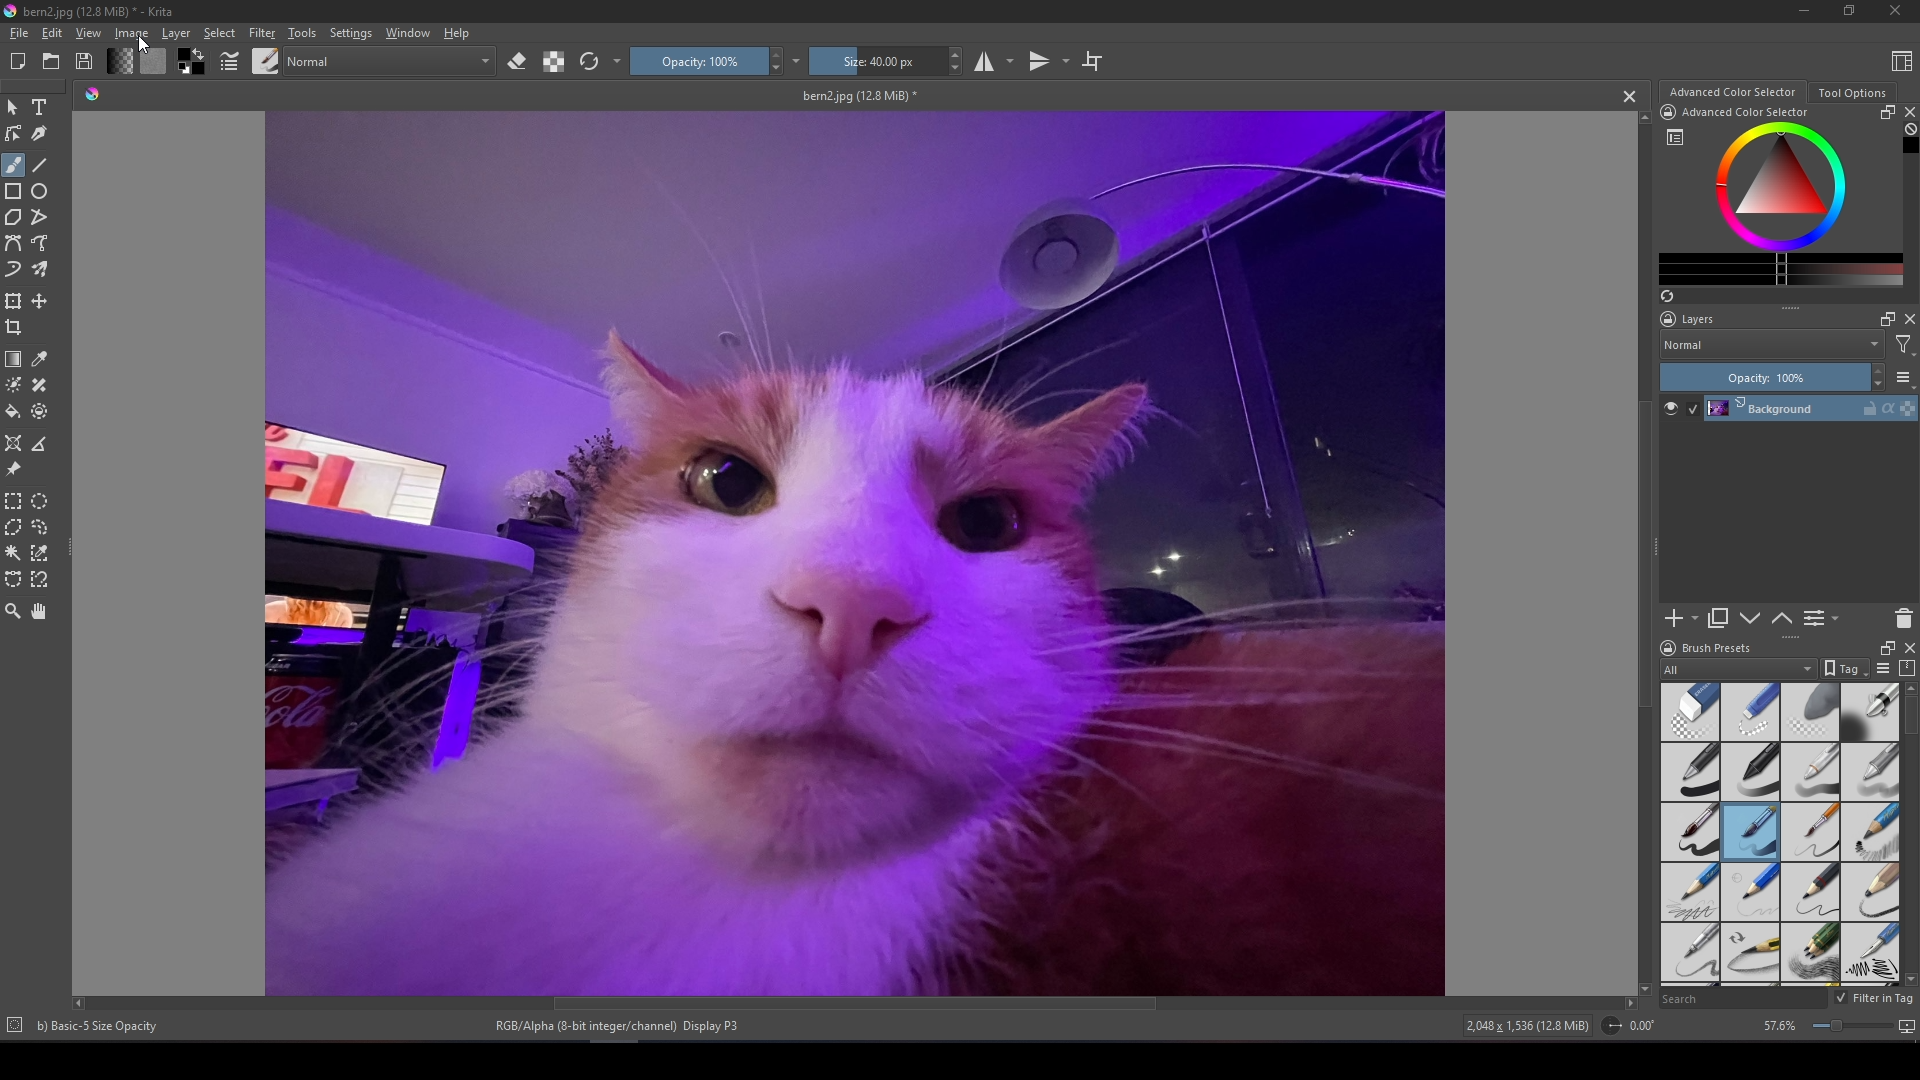 The height and width of the screenshot is (1080, 1920). What do you see at coordinates (1746, 1000) in the screenshot?
I see `Brush preset search` at bounding box center [1746, 1000].